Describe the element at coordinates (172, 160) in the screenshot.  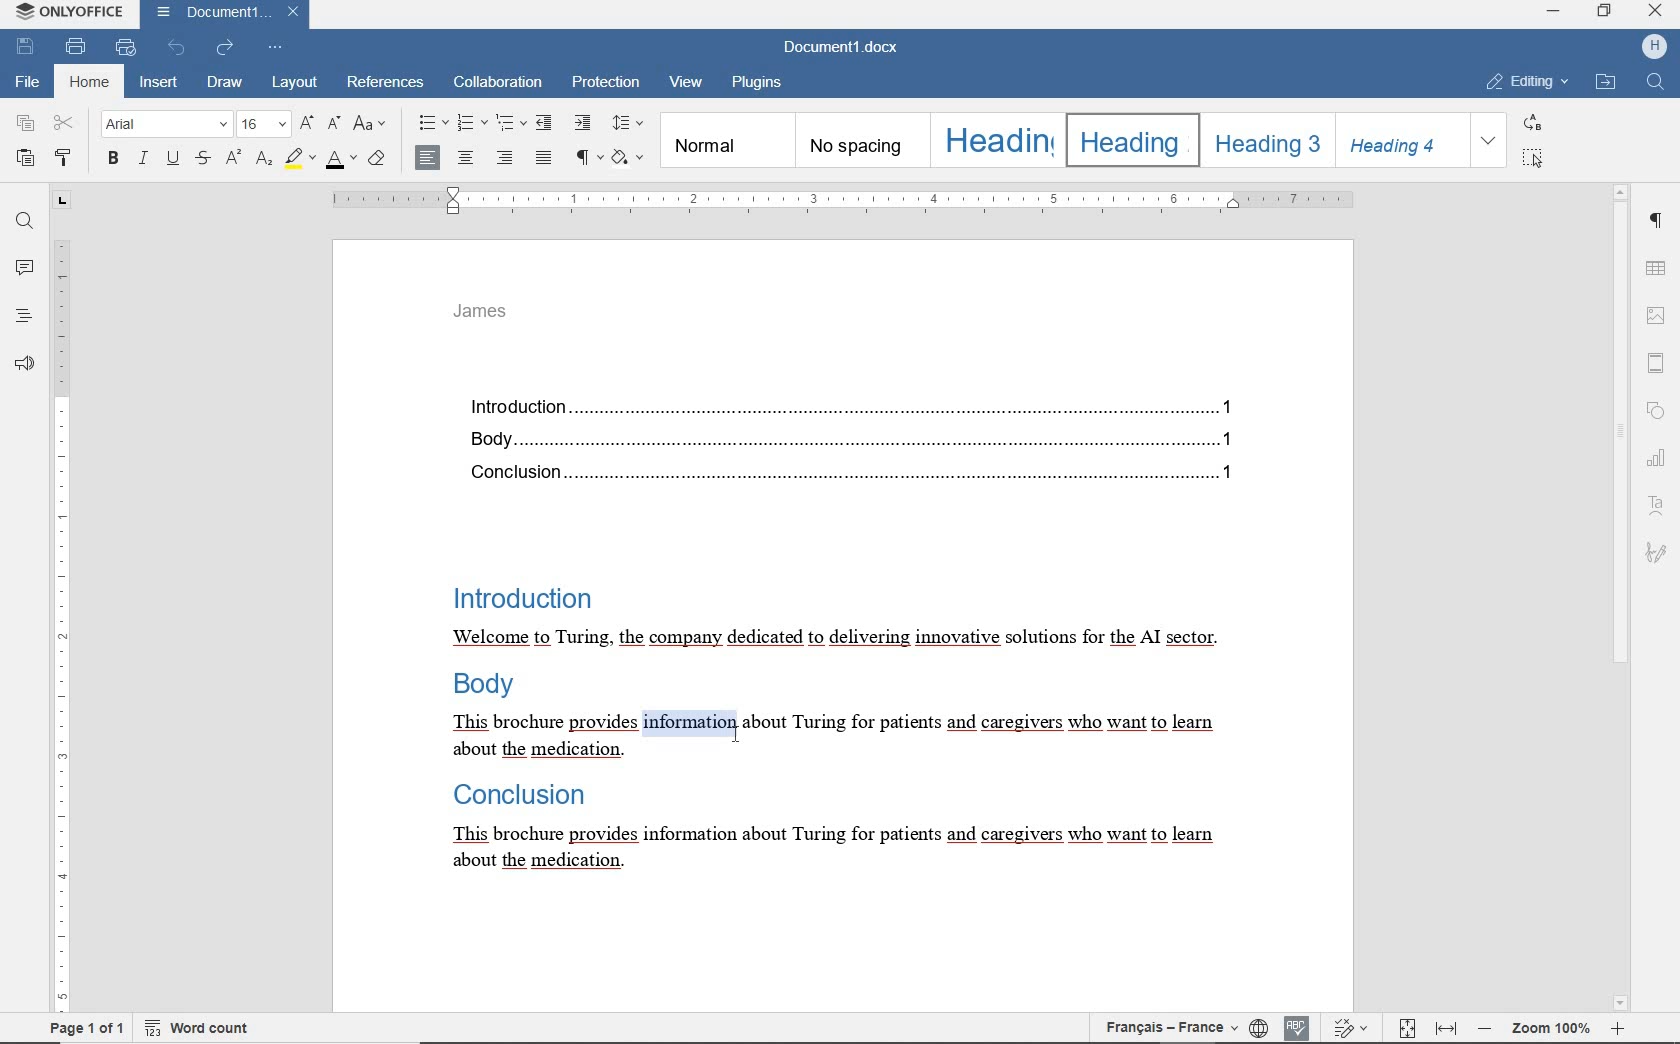
I see `UNDERLINE` at that location.